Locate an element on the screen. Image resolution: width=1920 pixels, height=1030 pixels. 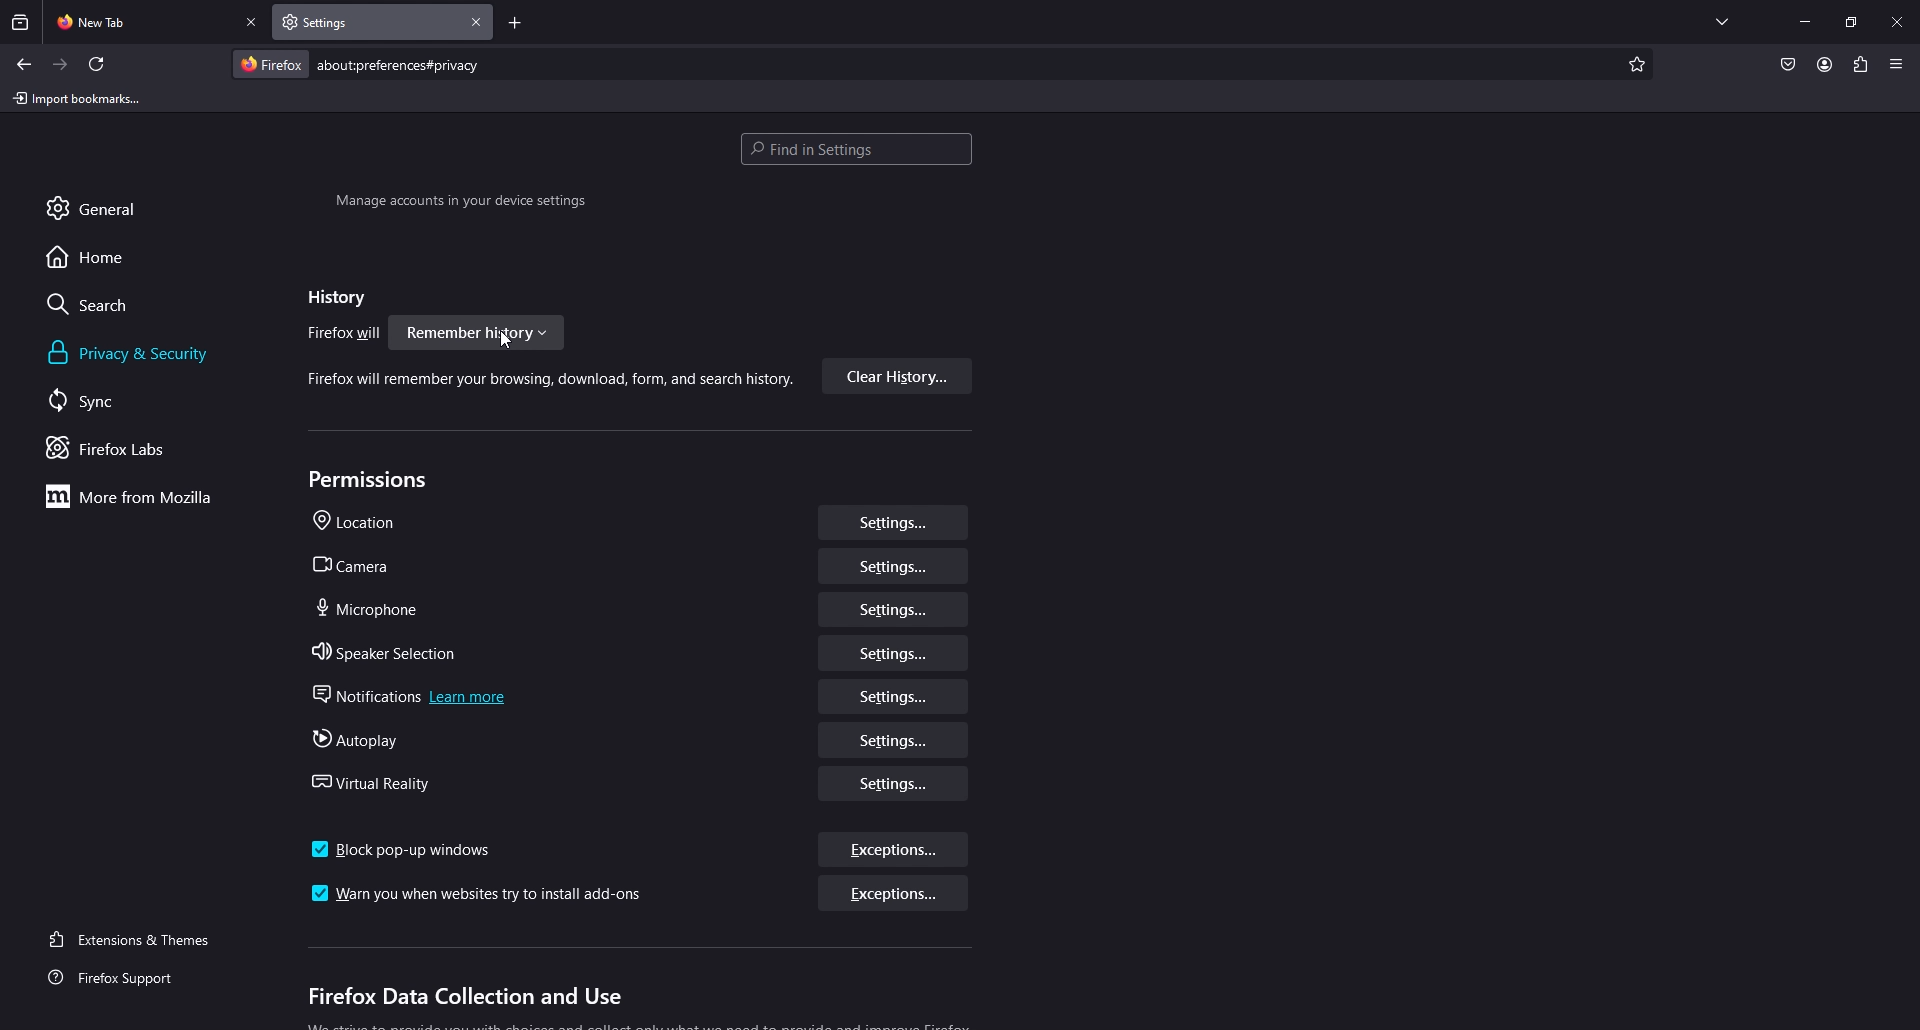
Firefox will remember your browsing, download, form, and search history. is located at coordinates (540, 383).